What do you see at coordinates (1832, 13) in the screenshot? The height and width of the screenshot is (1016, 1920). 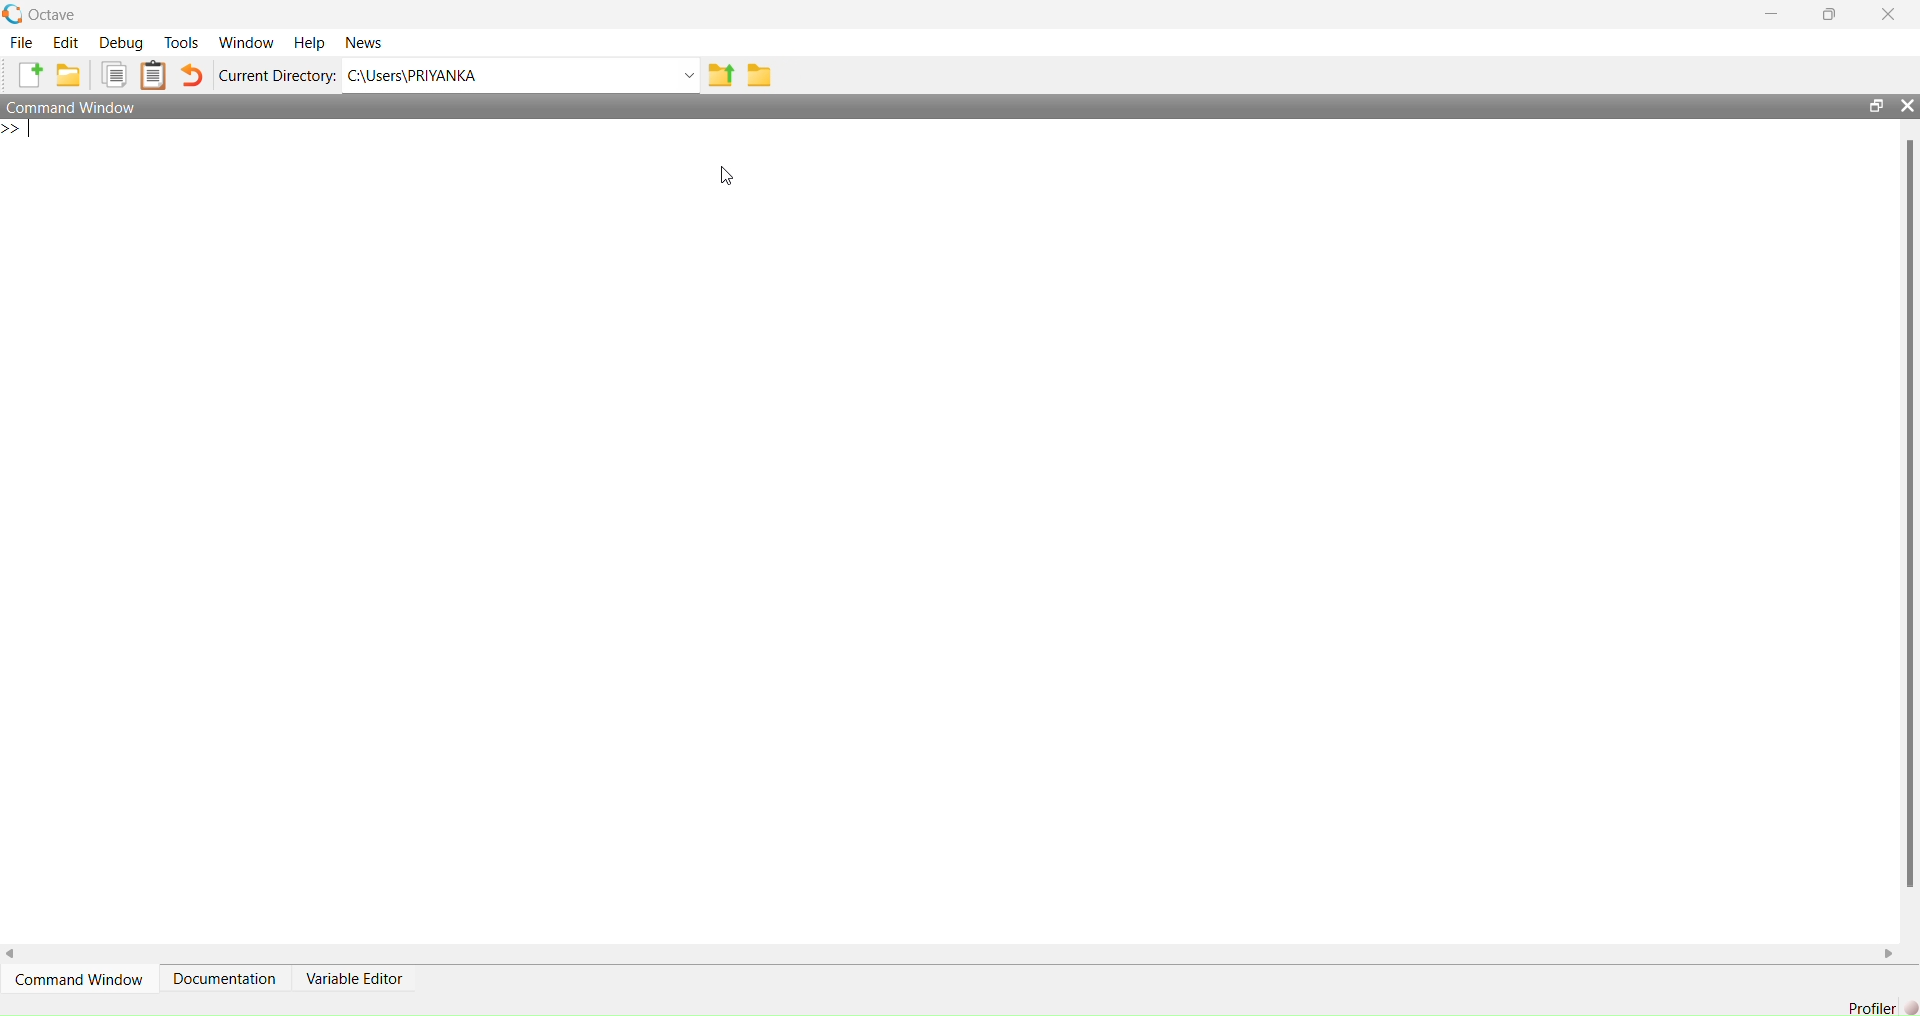 I see `maximise` at bounding box center [1832, 13].